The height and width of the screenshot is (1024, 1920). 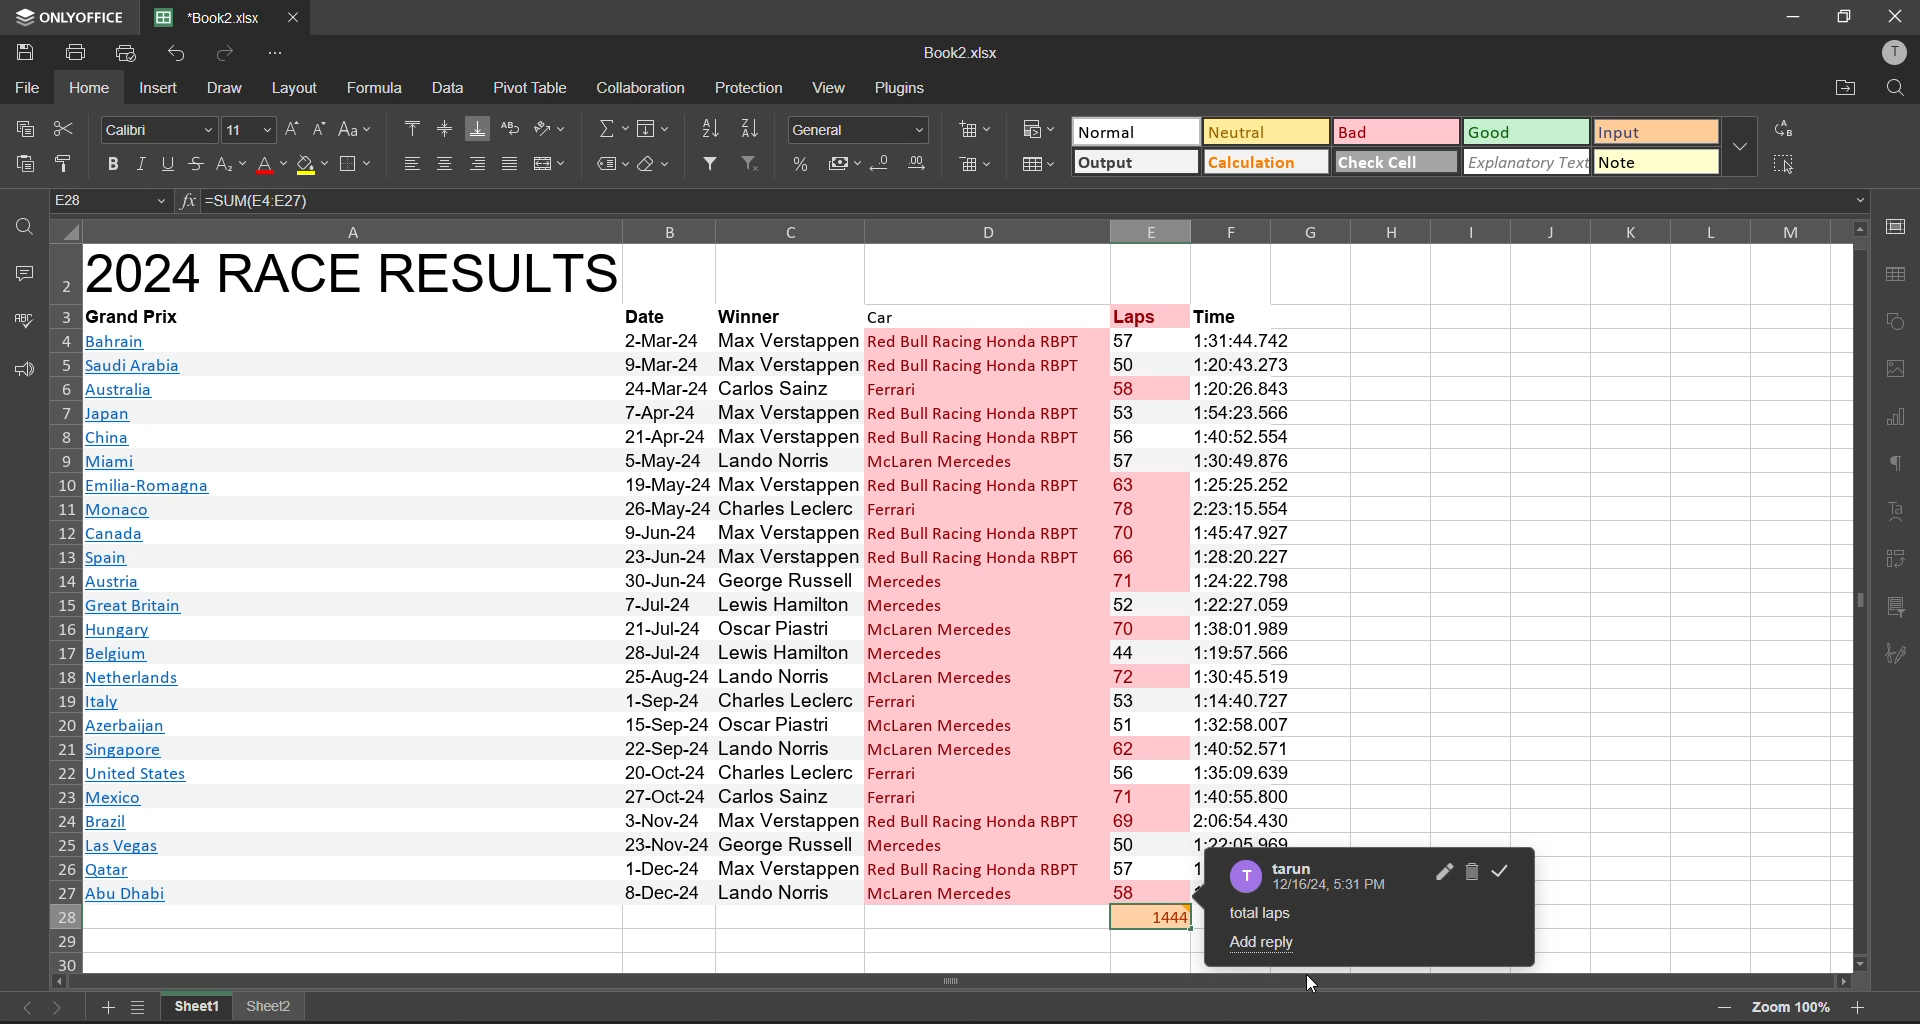 What do you see at coordinates (1500, 872) in the screenshot?
I see `resolve` at bounding box center [1500, 872].